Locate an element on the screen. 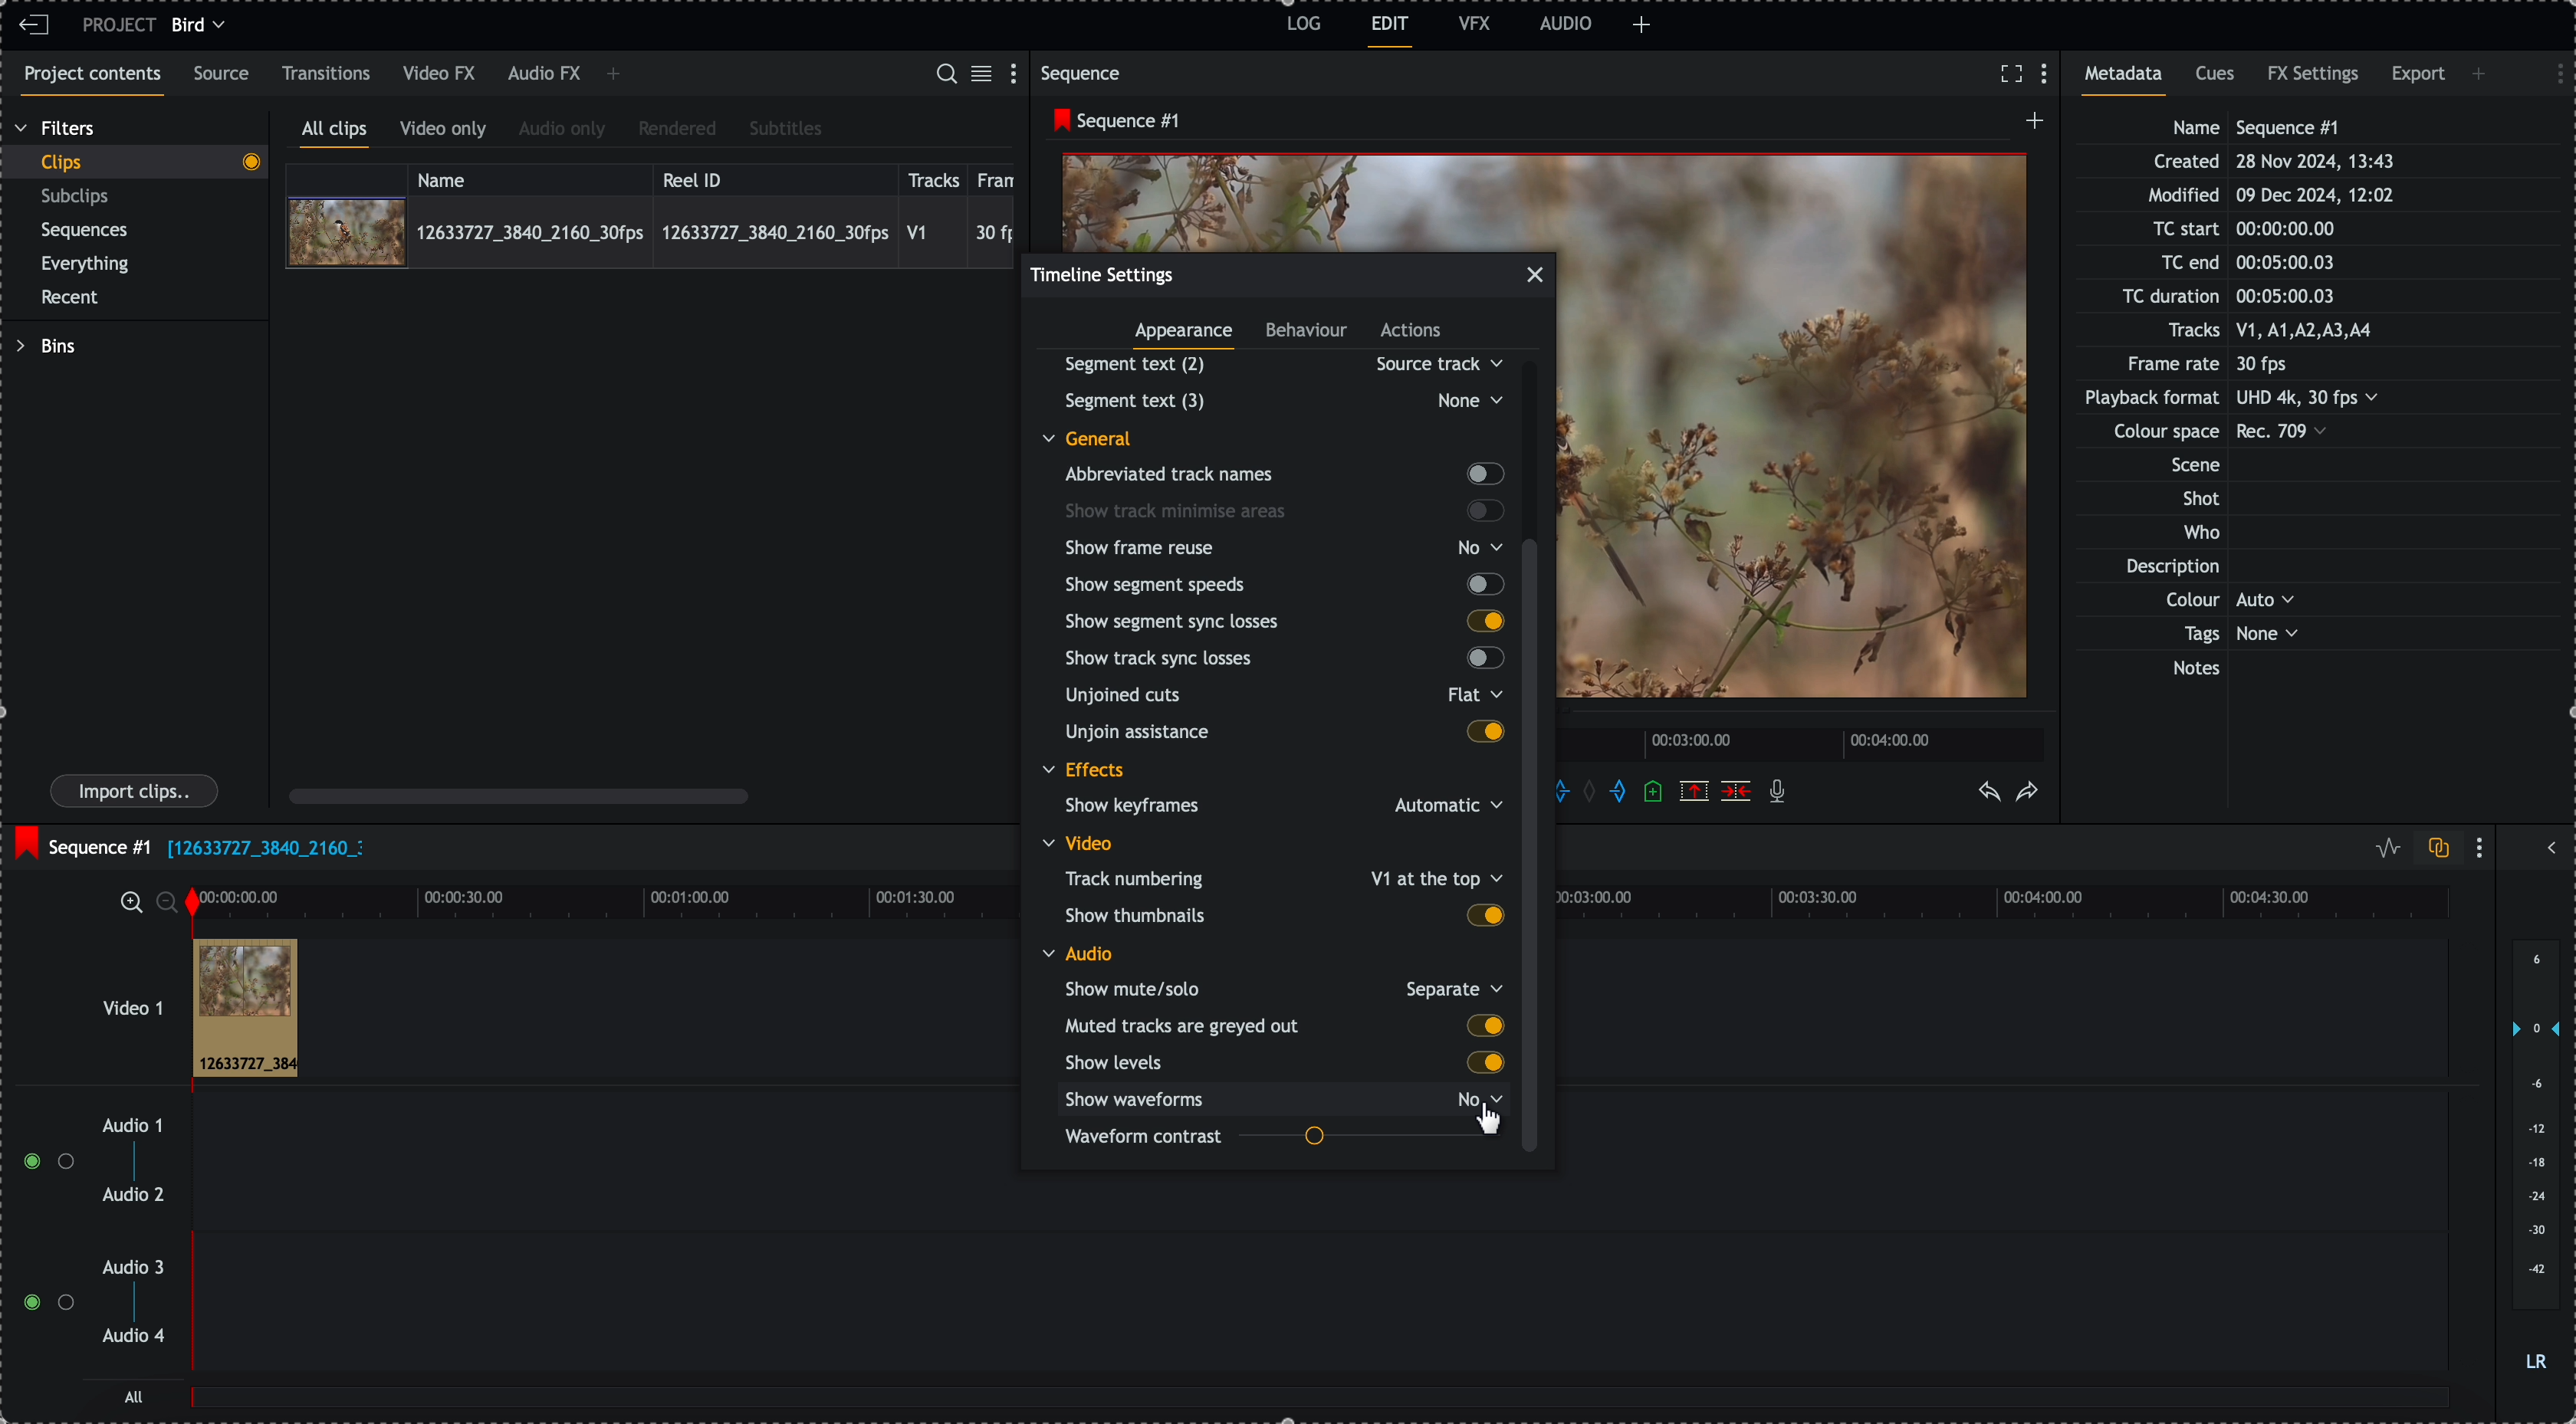 Image resolution: width=2576 pixels, height=1424 pixels. show segment speeds is located at coordinates (1282, 584).